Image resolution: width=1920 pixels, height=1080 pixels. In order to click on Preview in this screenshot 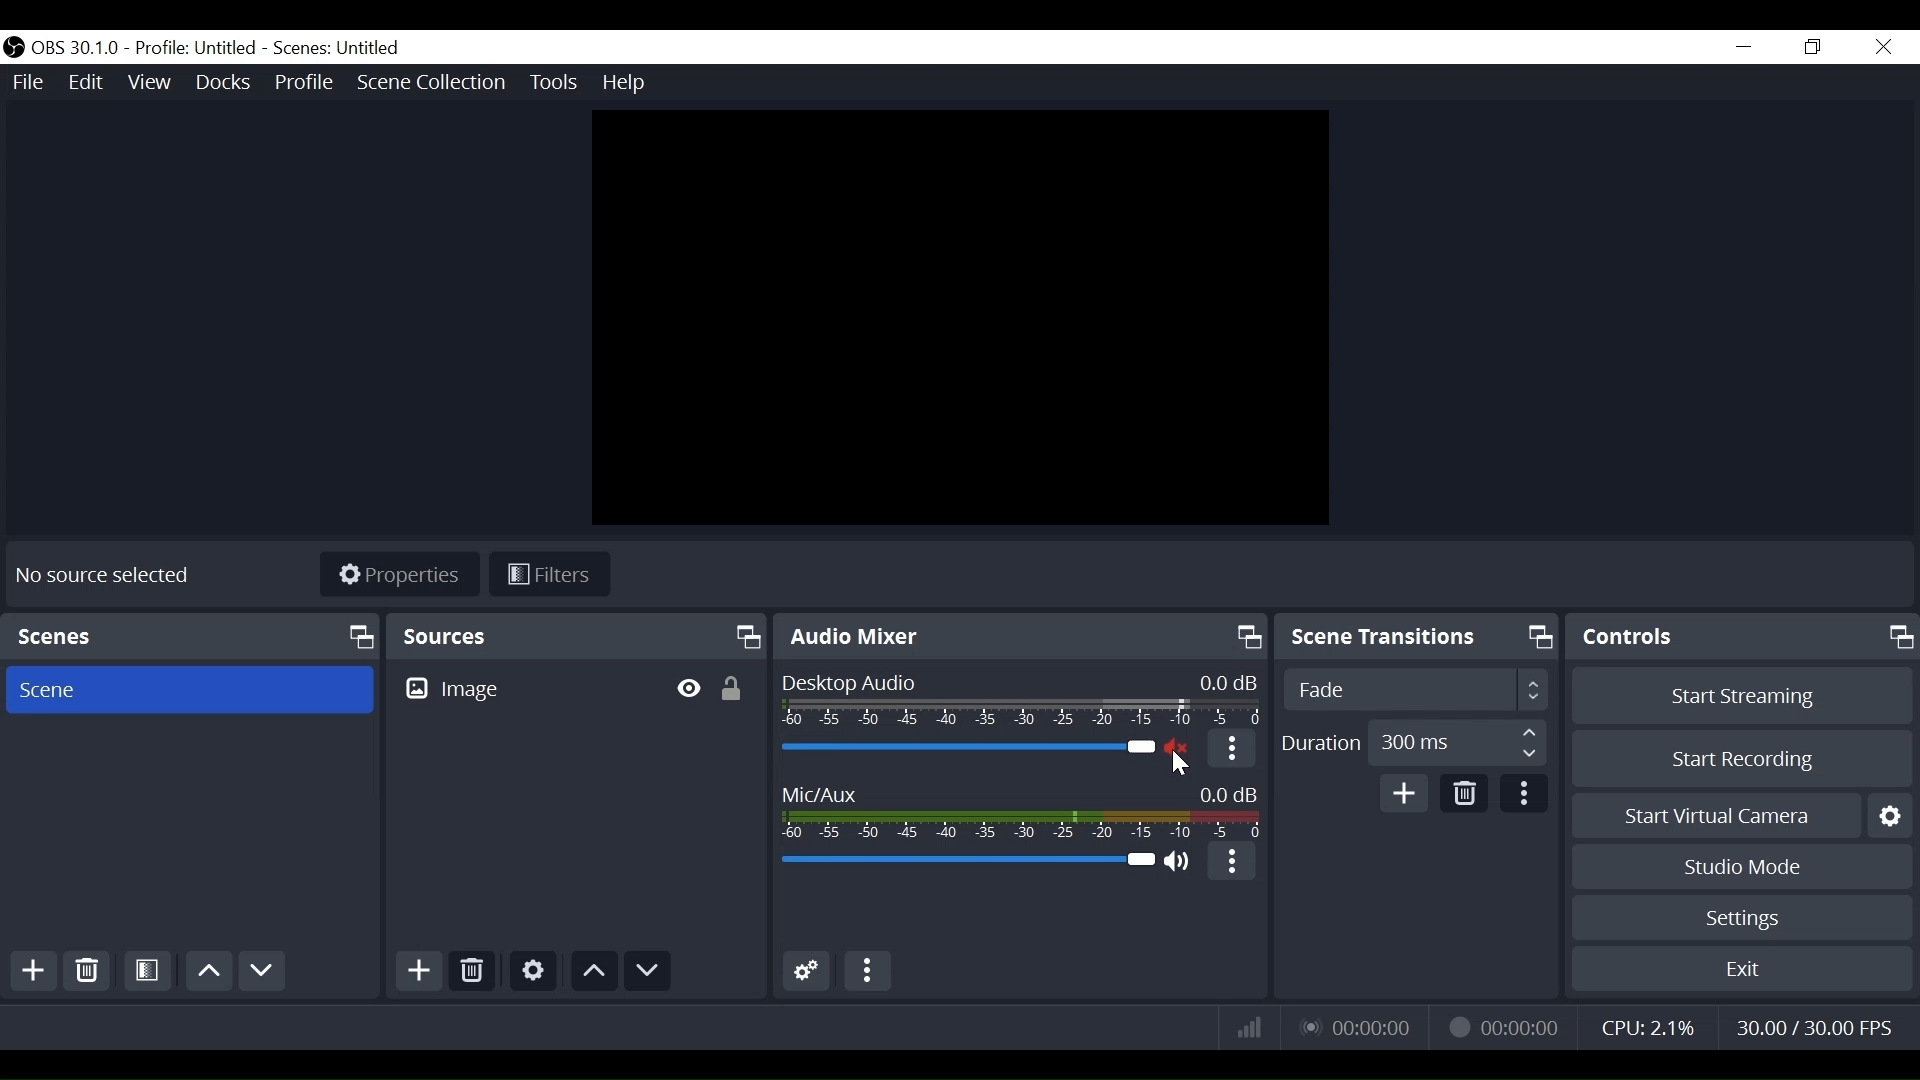, I will do `click(959, 318)`.